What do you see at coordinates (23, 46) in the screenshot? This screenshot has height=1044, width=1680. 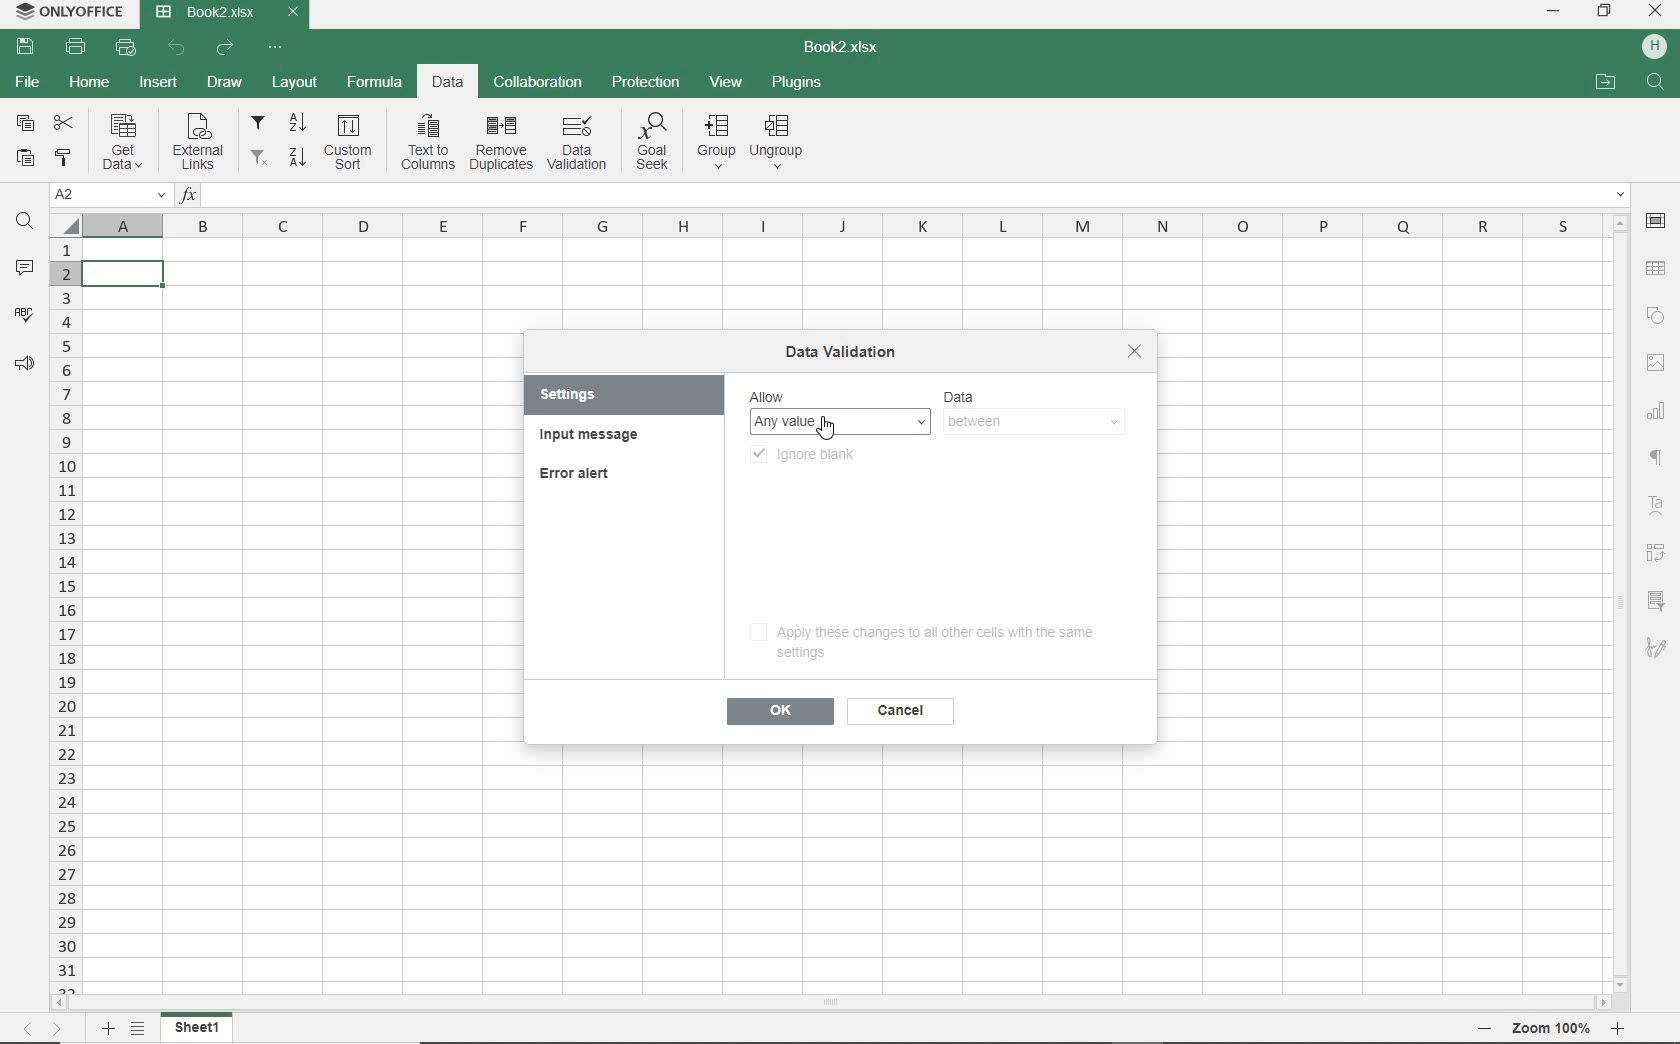 I see `SAVE` at bounding box center [23, 46].